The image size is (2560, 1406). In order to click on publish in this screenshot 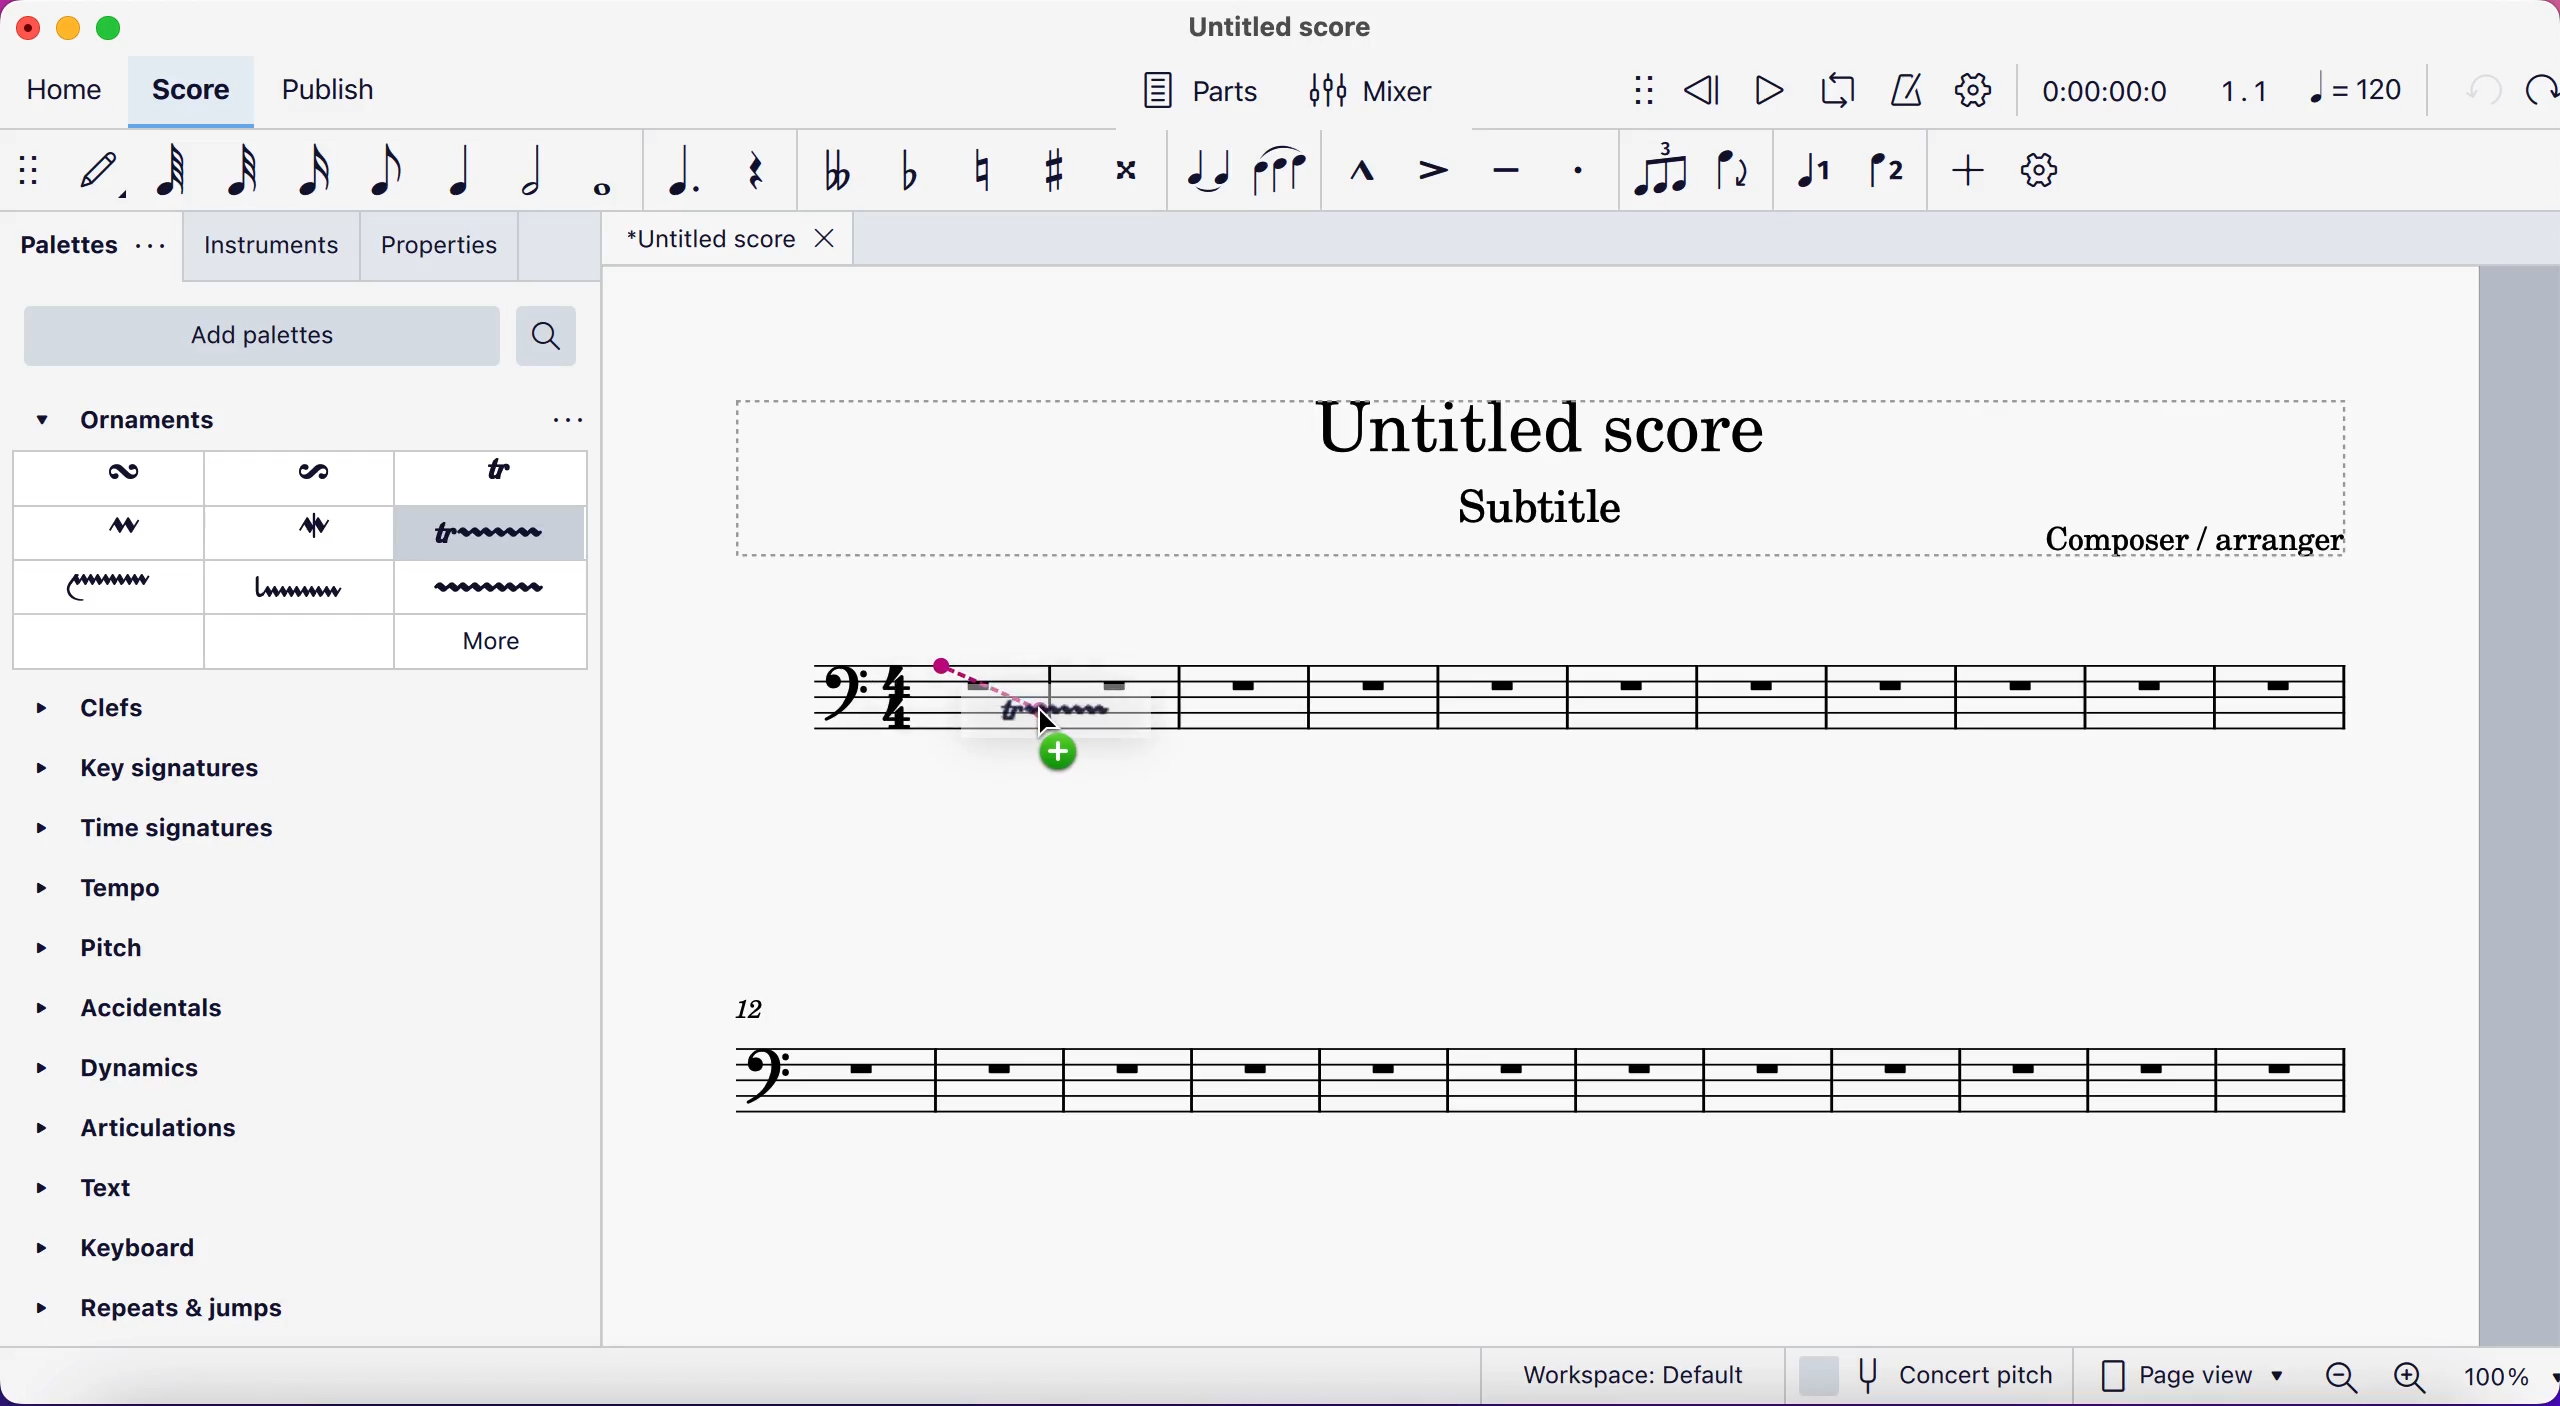, I will do `click(354, 90)`.